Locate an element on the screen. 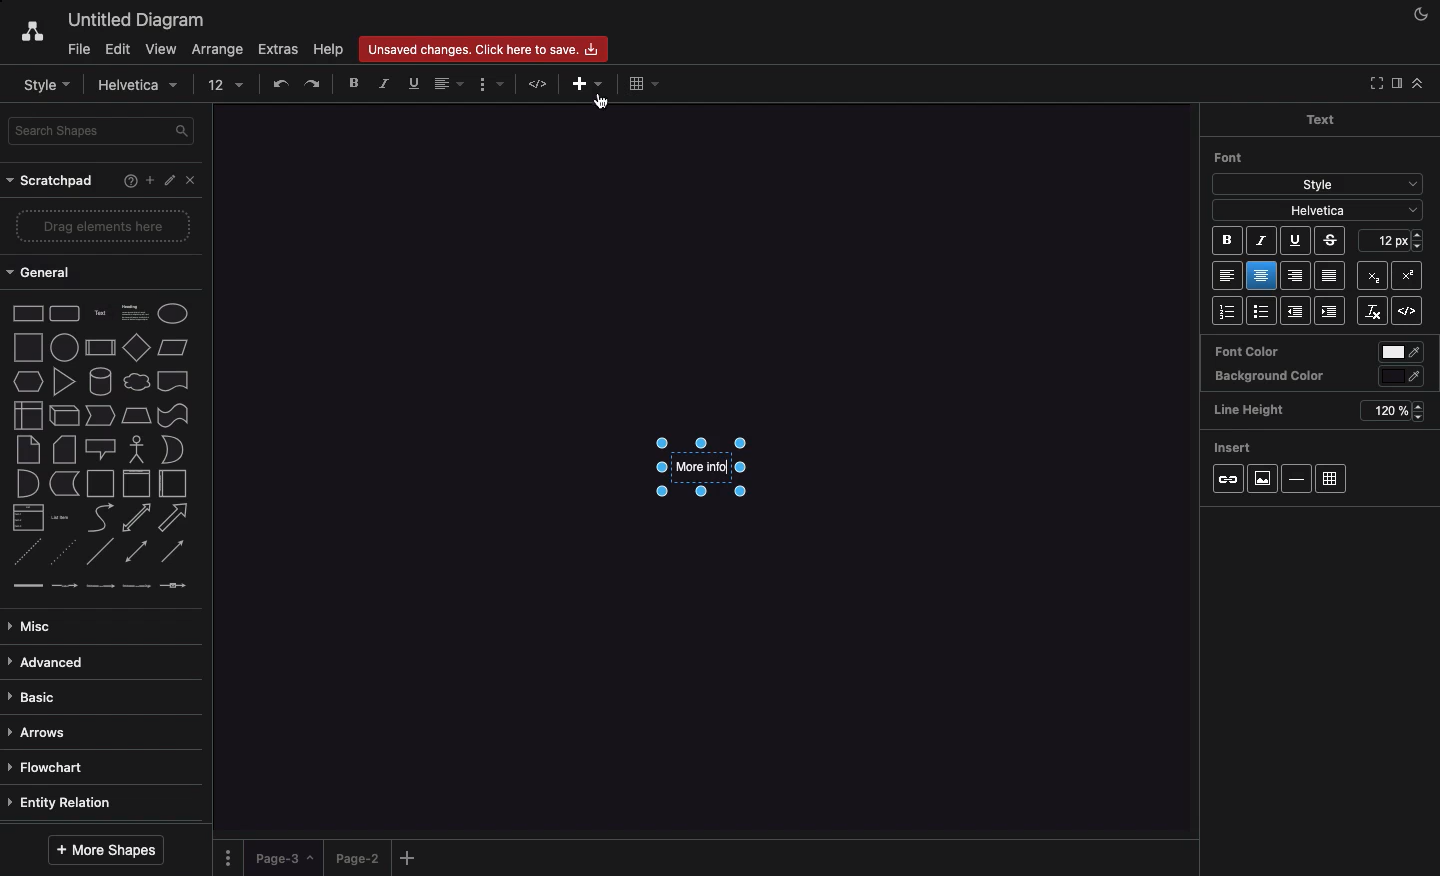 The image size is (1440, 876). Undo is located at coordinates (280, 83).